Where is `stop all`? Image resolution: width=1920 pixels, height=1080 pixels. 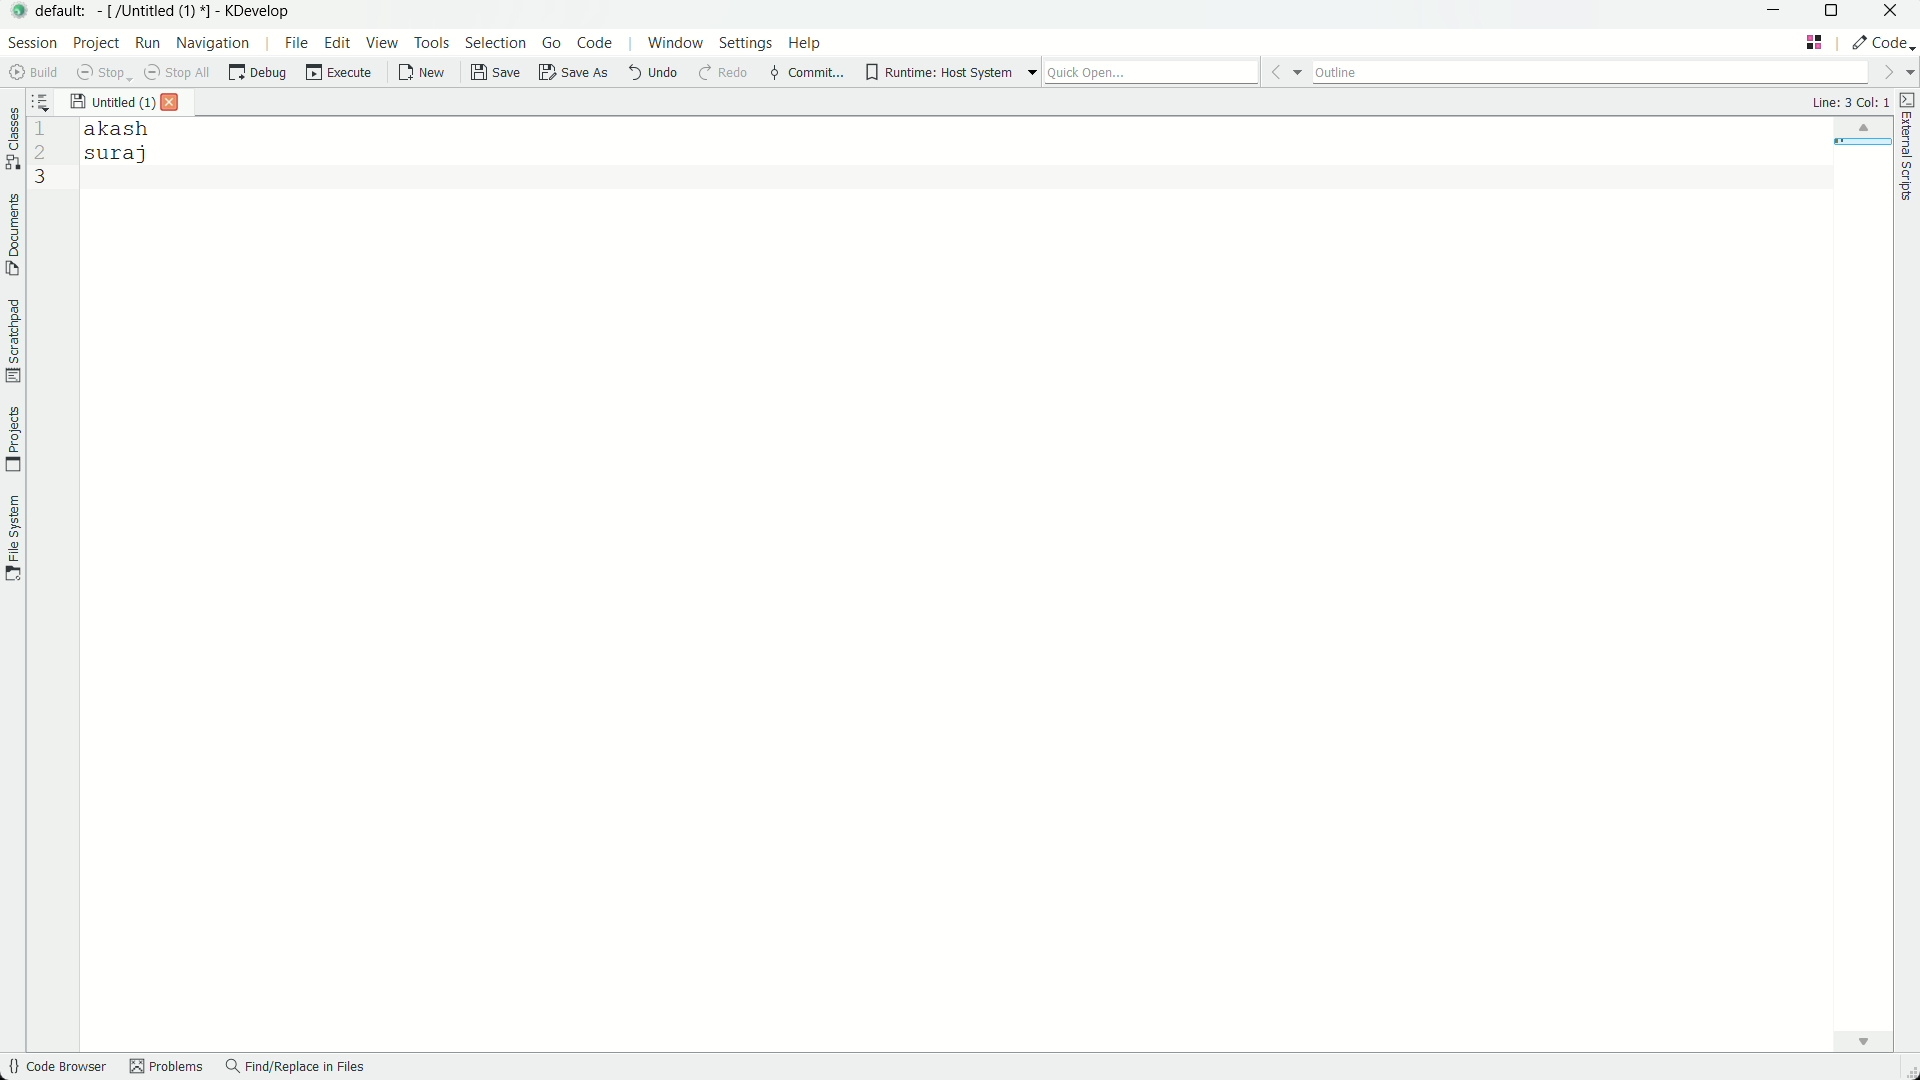 stop all is located at coordinates (175, 72).